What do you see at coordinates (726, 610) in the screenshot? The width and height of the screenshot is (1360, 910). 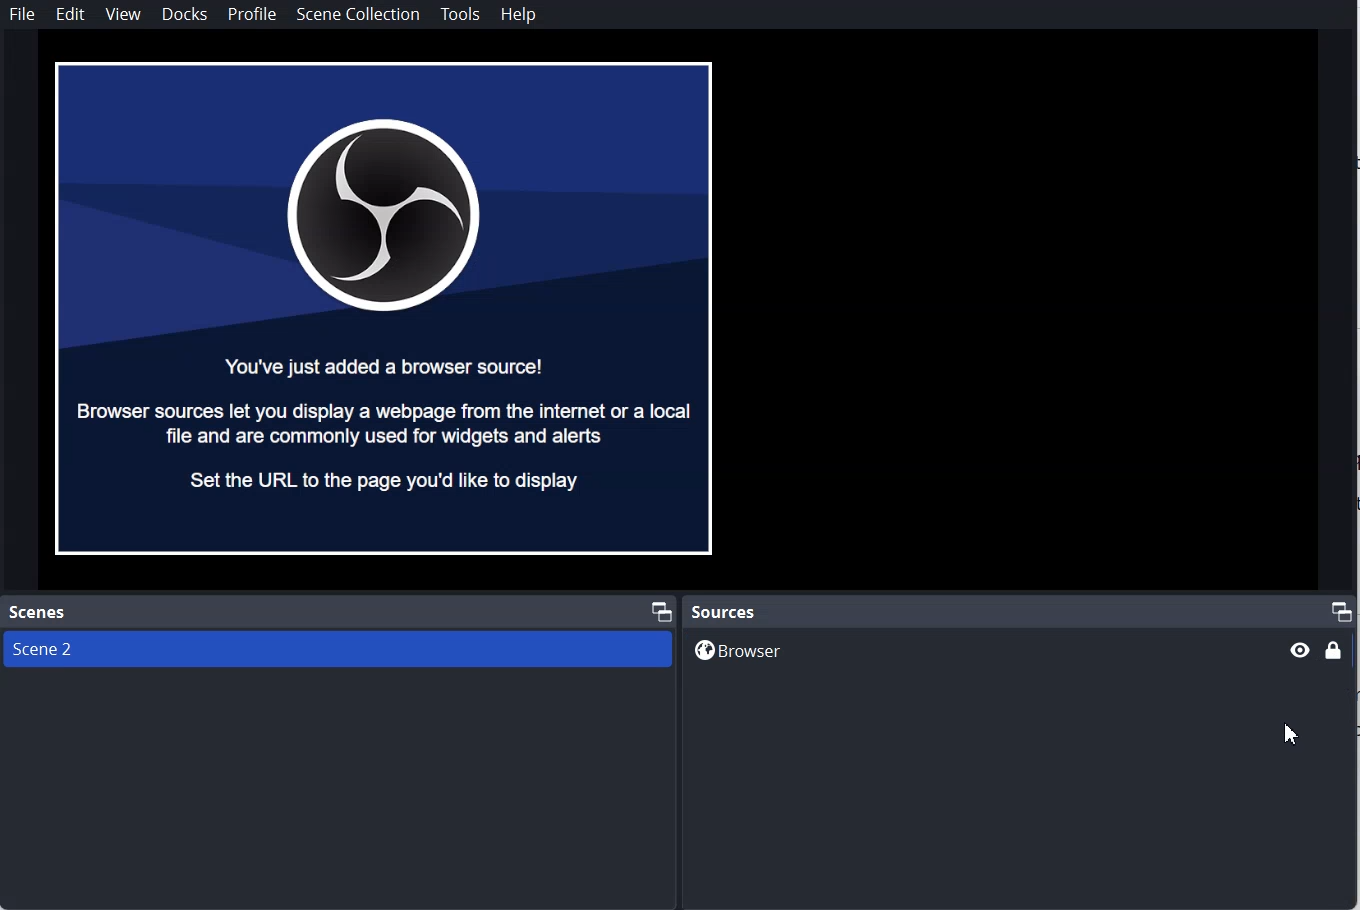 I see `Source` at bounding box center [726, 610].